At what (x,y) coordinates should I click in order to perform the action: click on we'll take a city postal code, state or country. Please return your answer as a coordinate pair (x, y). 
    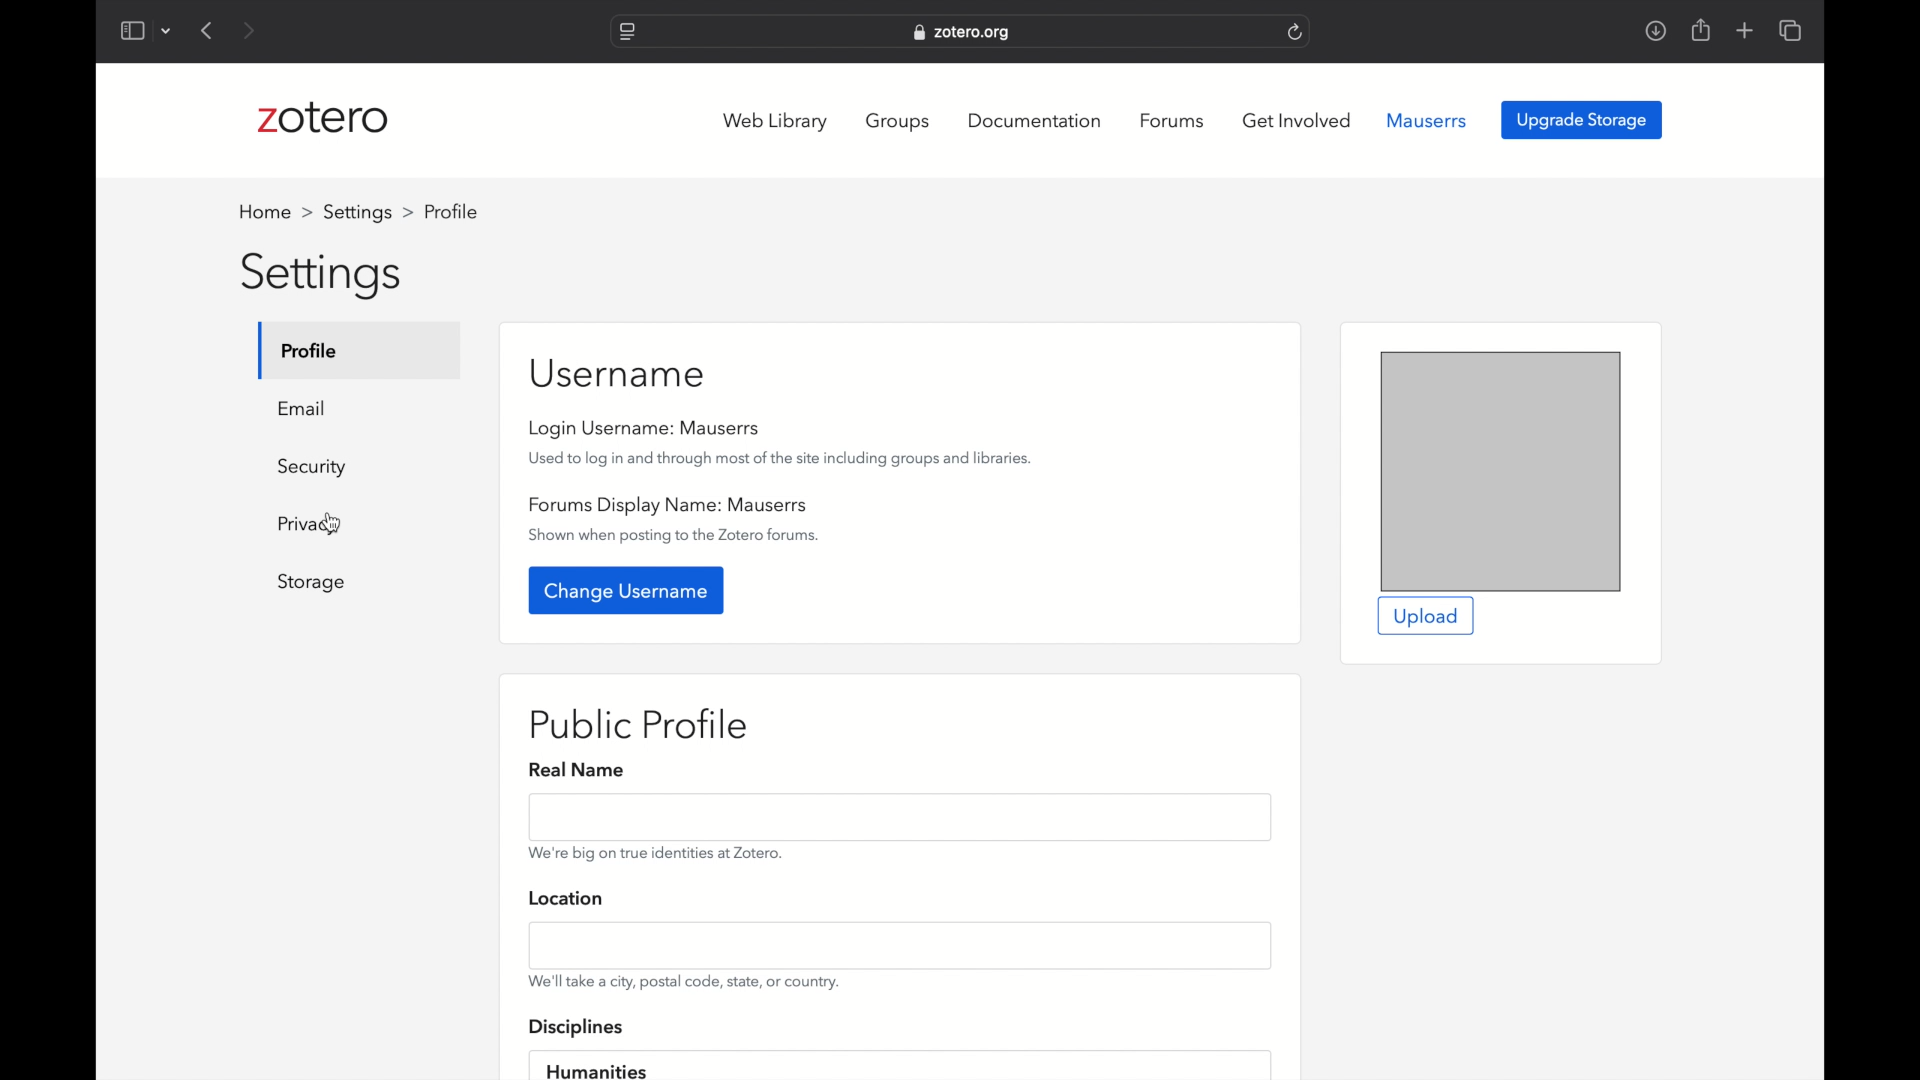
    Looking at the image, I should click on (685, 981).